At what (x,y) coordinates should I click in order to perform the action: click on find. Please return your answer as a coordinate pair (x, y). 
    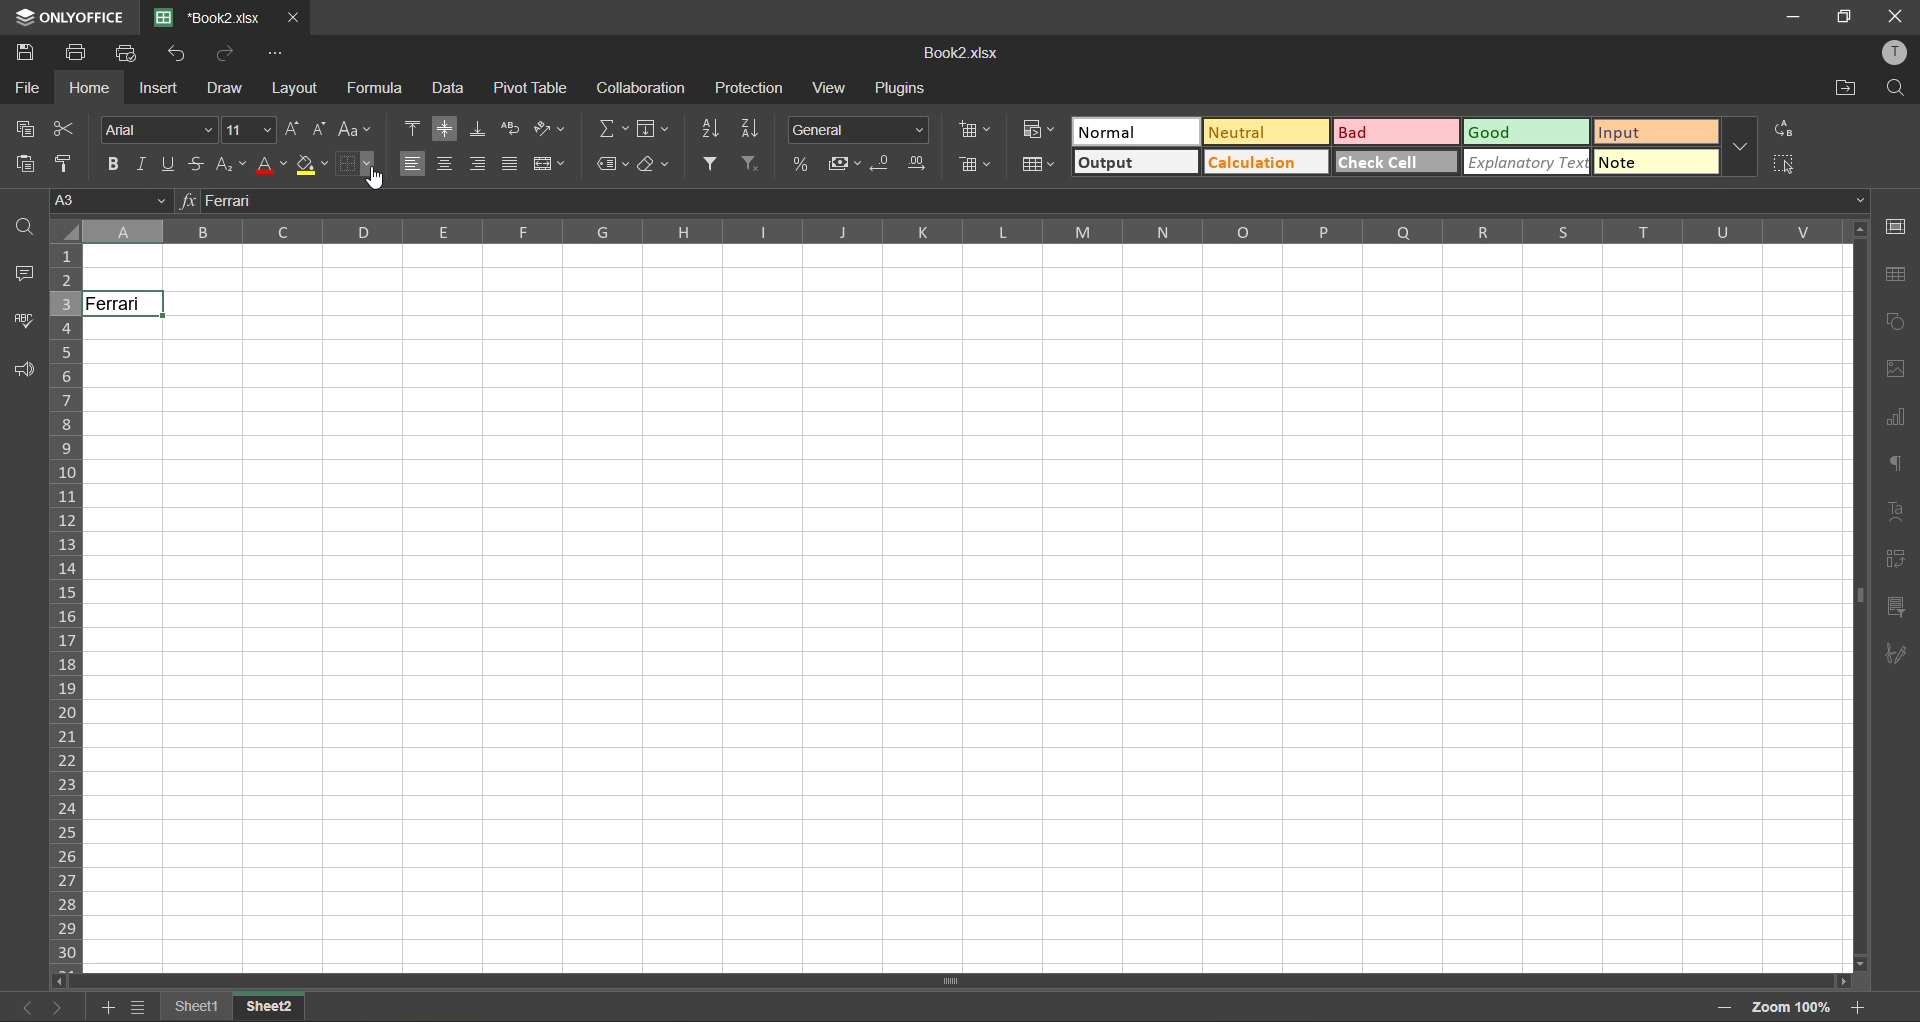
    Looking at the image, I should click on (22, 228).